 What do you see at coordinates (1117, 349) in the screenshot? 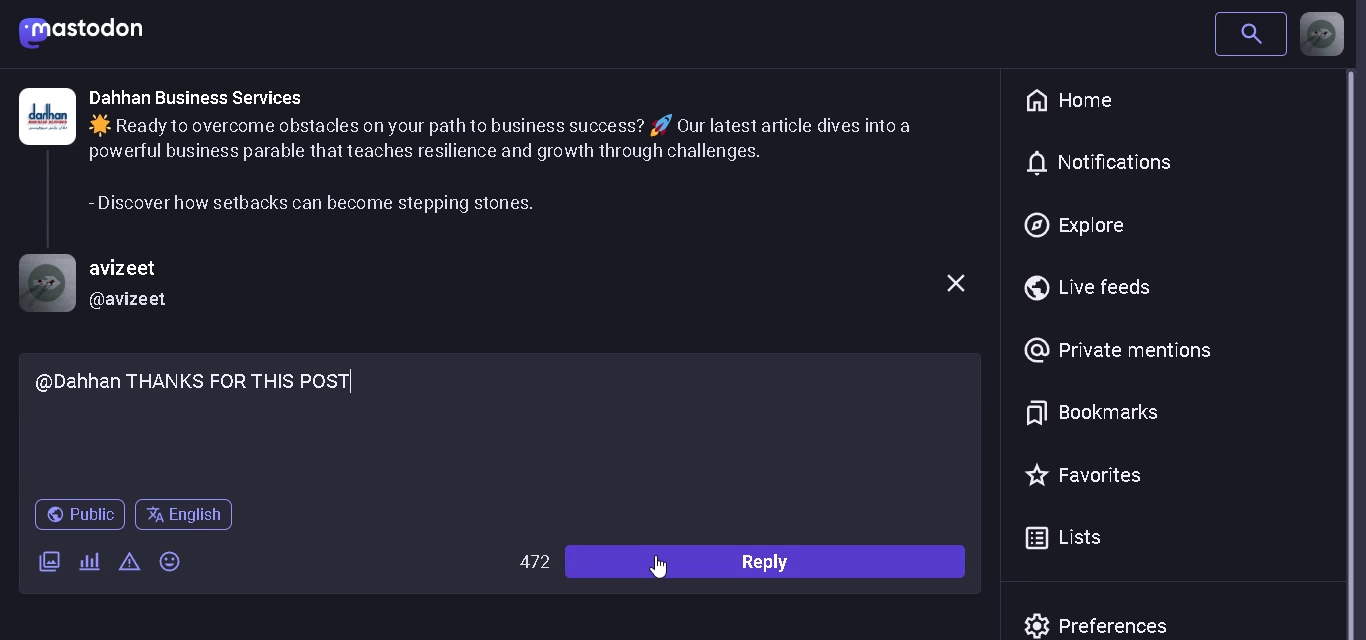
I see `private mentions` at bounding box center [1117, 349].